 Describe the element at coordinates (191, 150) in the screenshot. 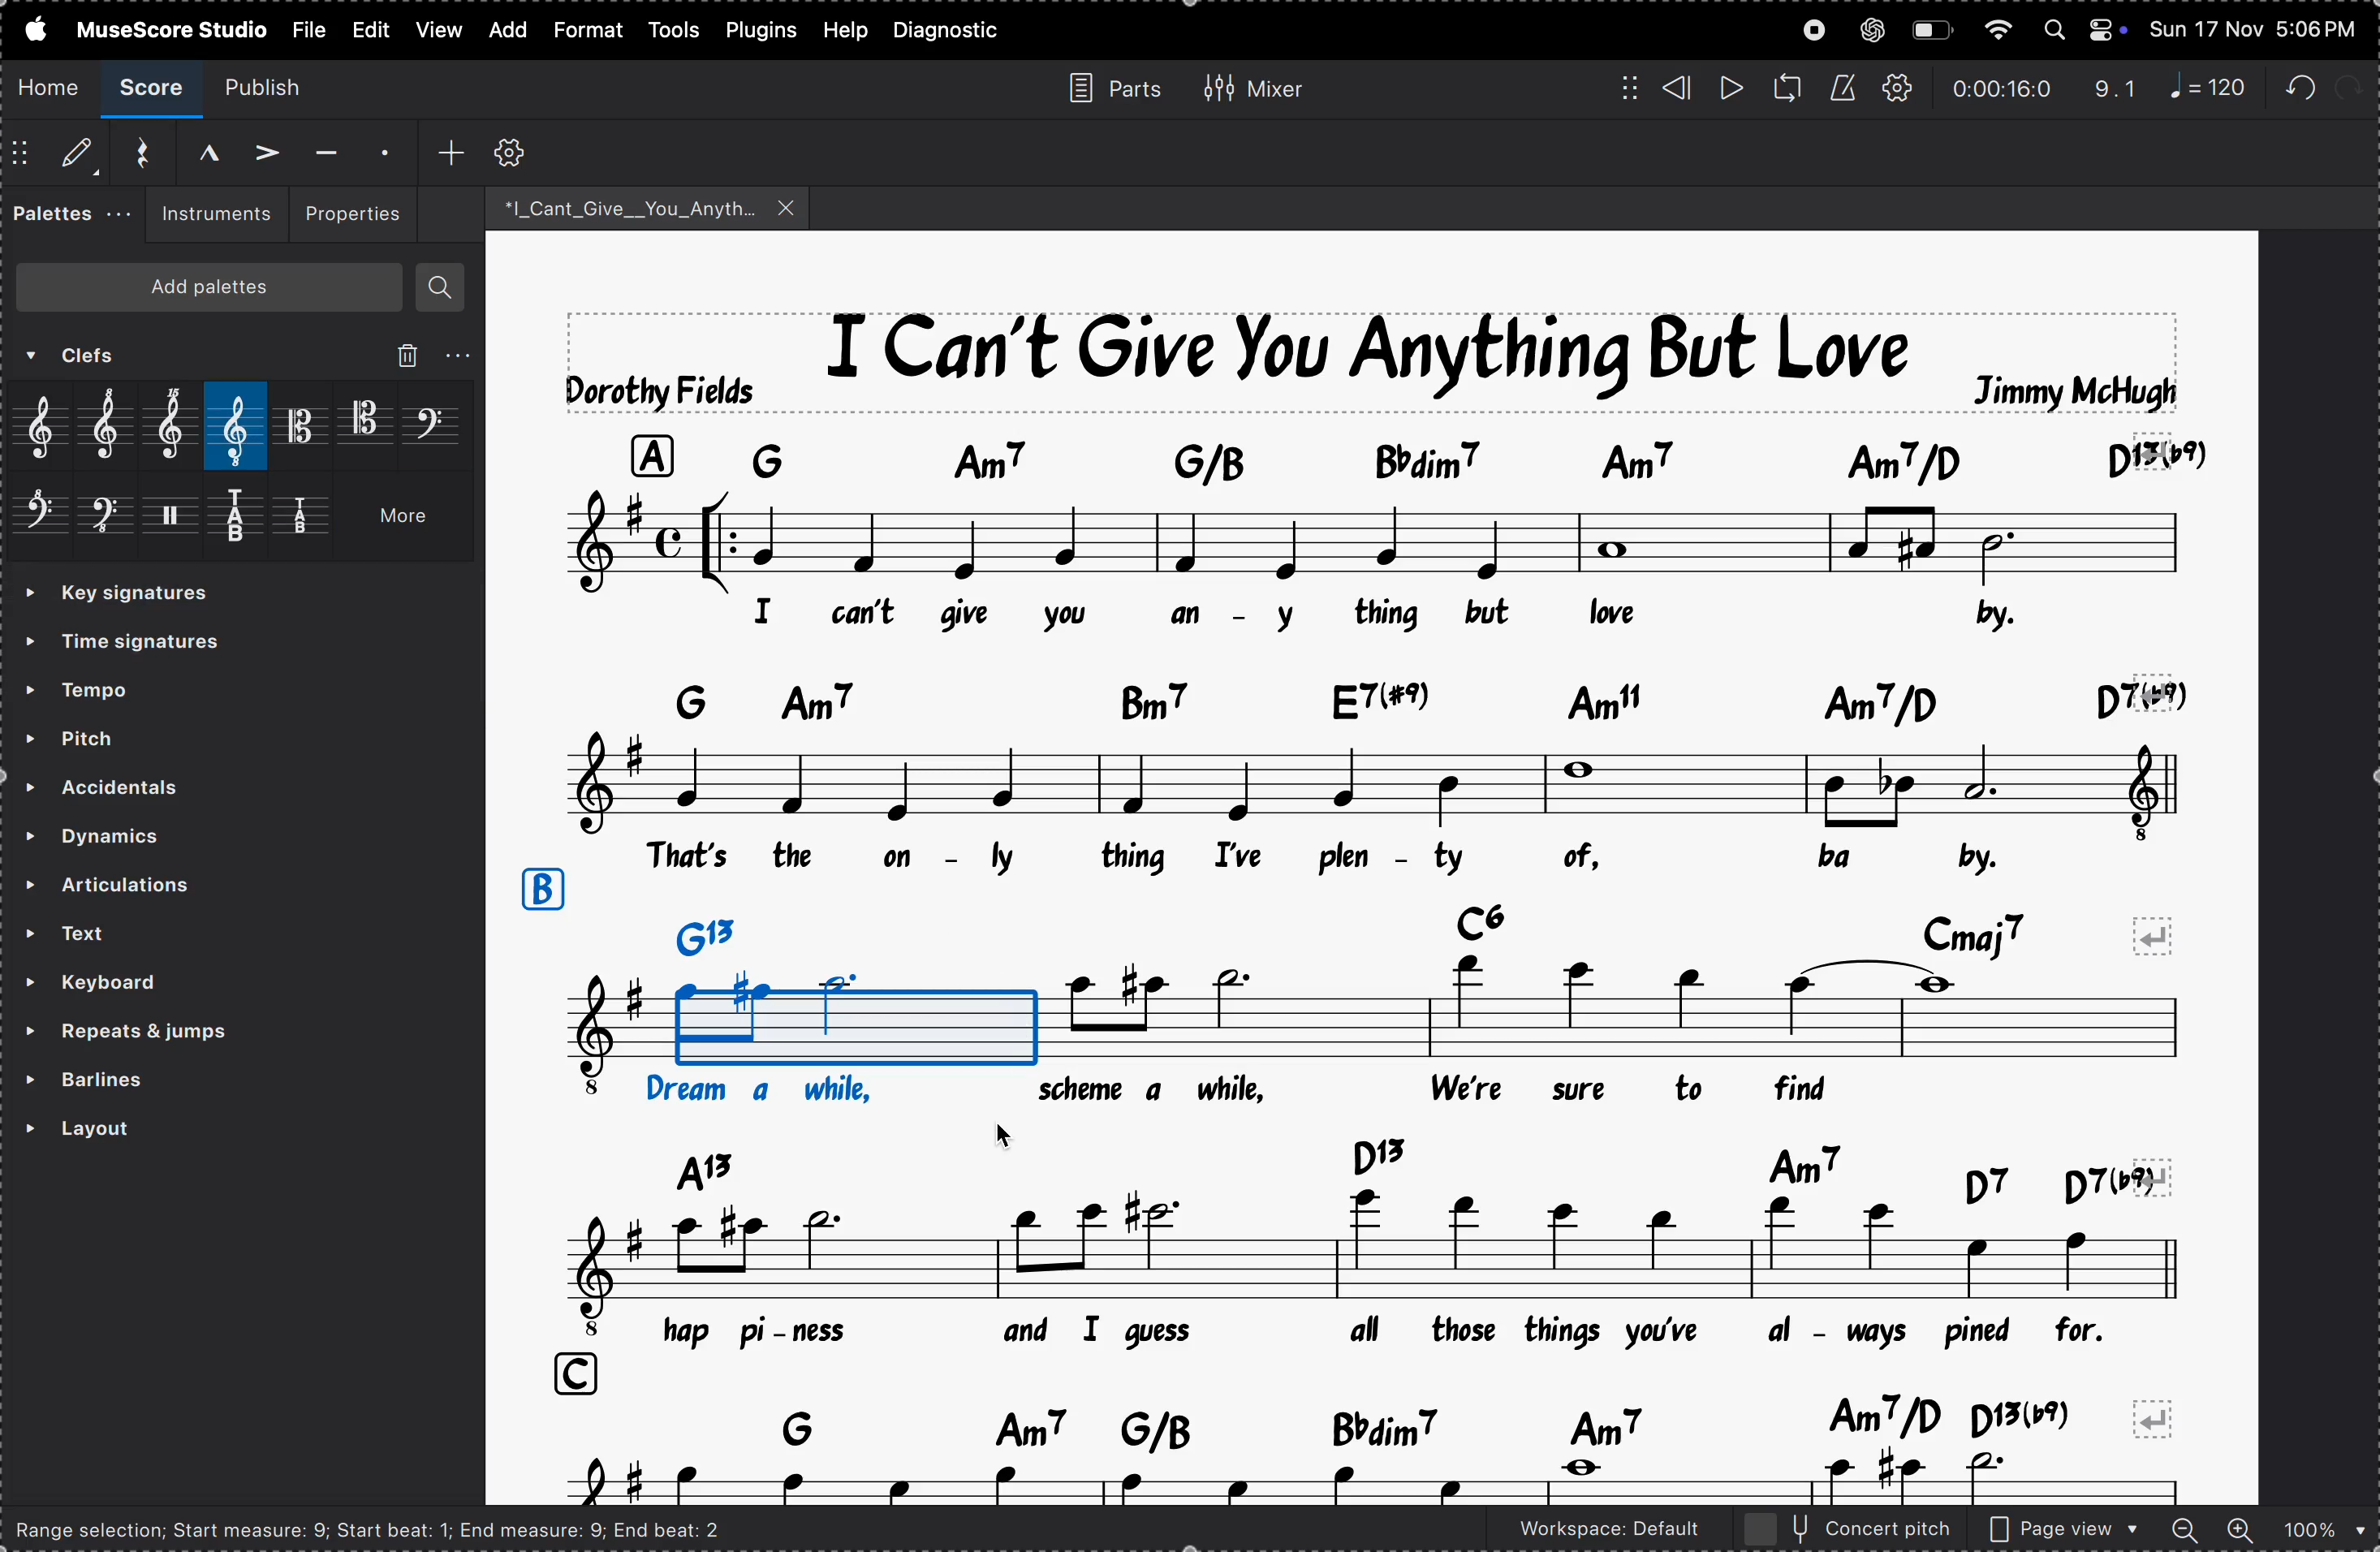

I see `Marcato` at that location.